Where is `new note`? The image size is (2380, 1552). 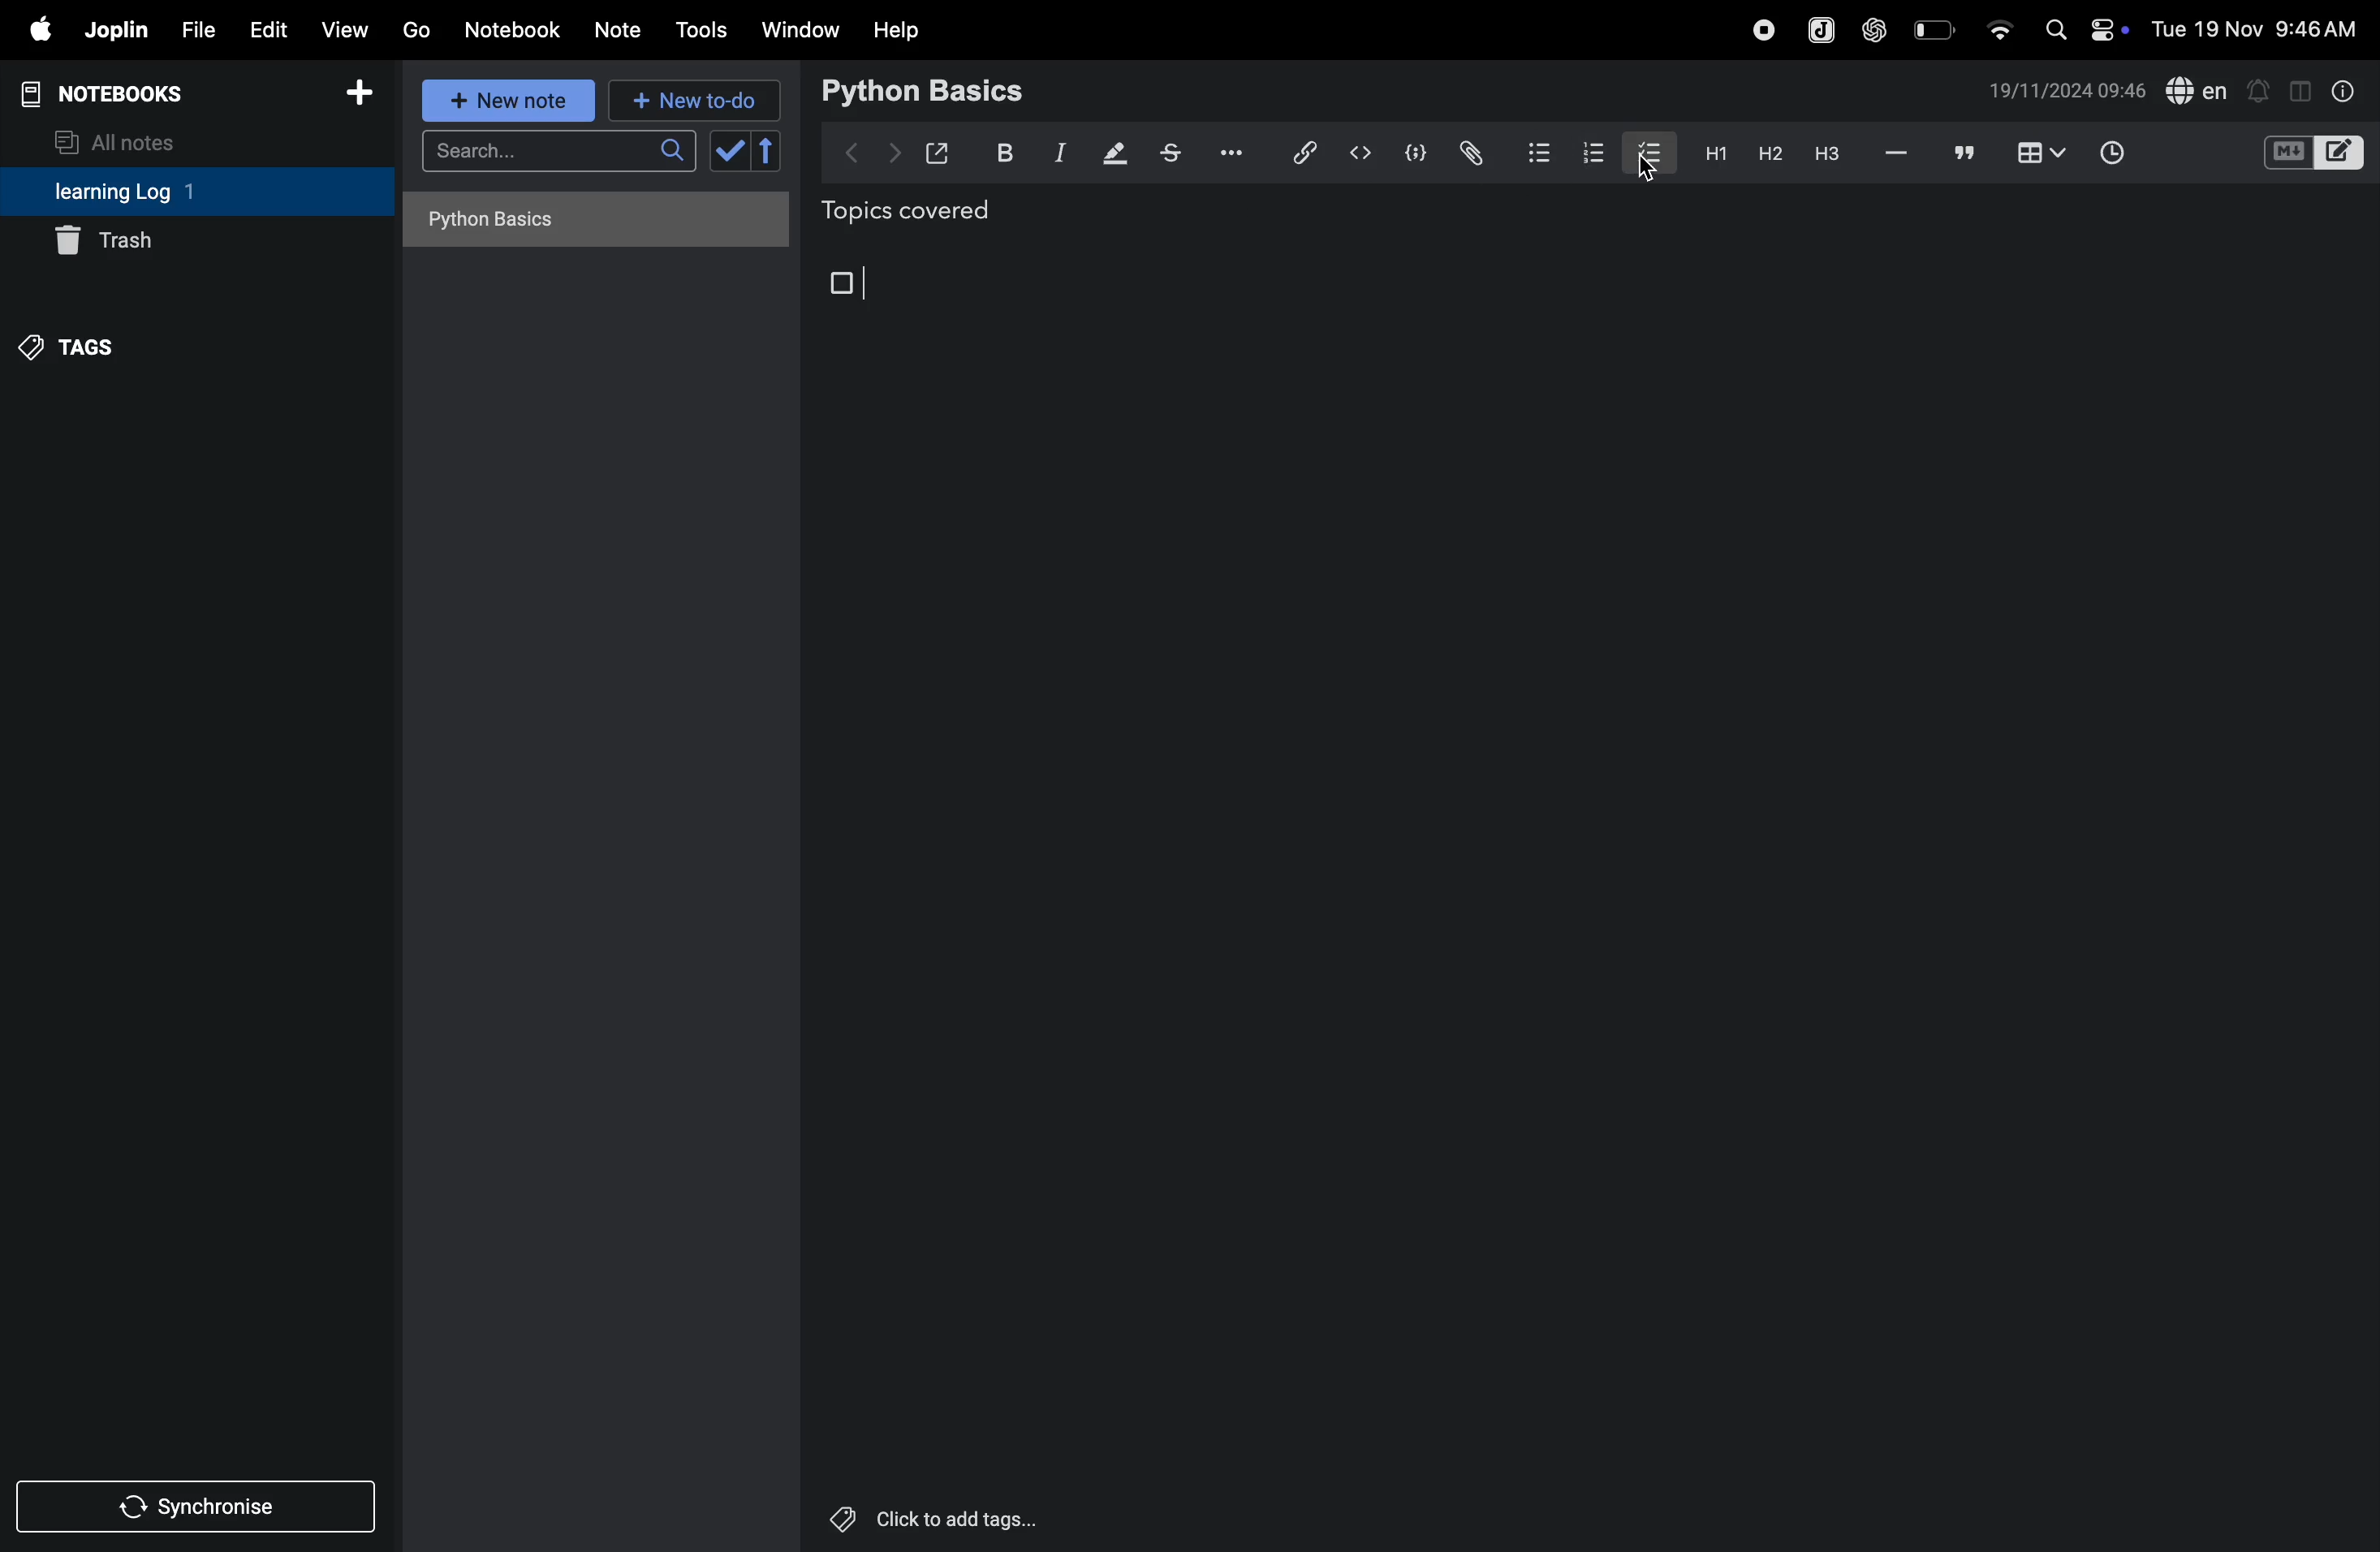 new note is located at coordinates (503, 100).